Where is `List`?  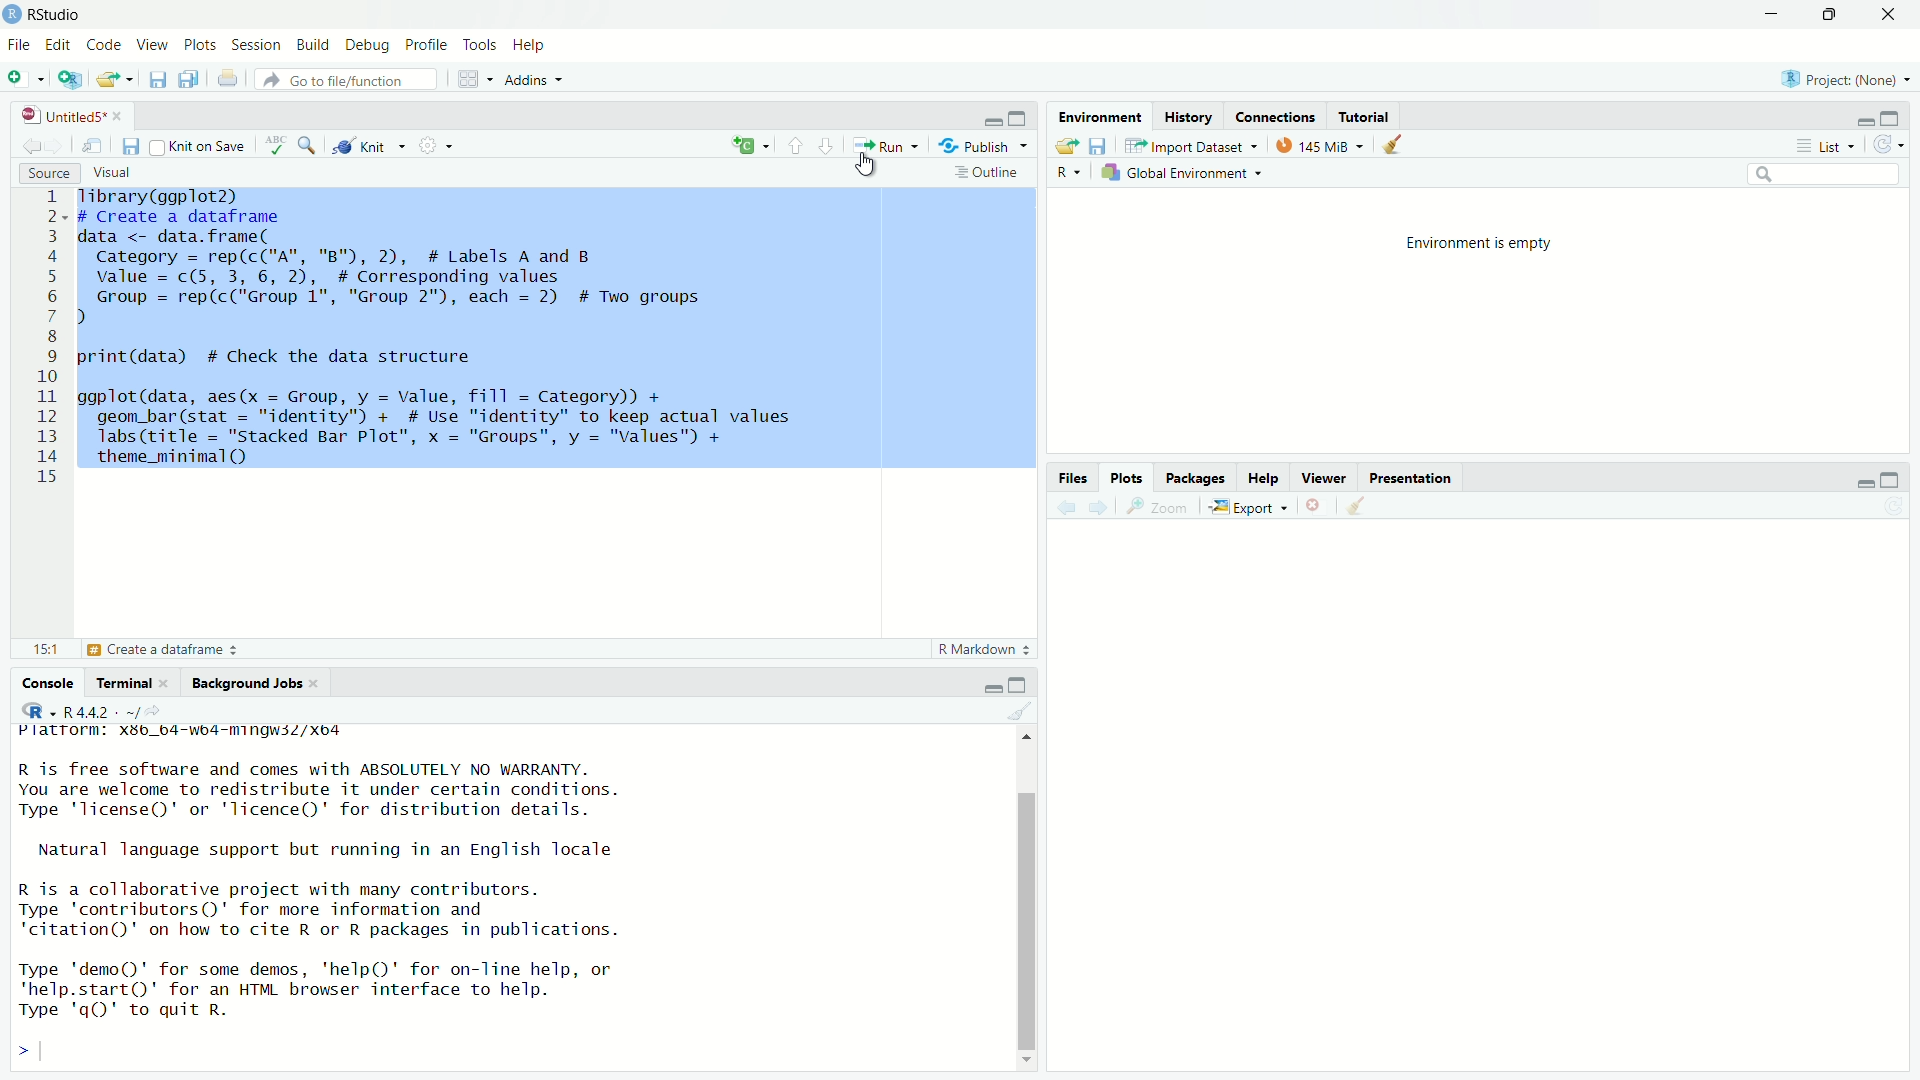
List is located at coordinates (1827, 144).